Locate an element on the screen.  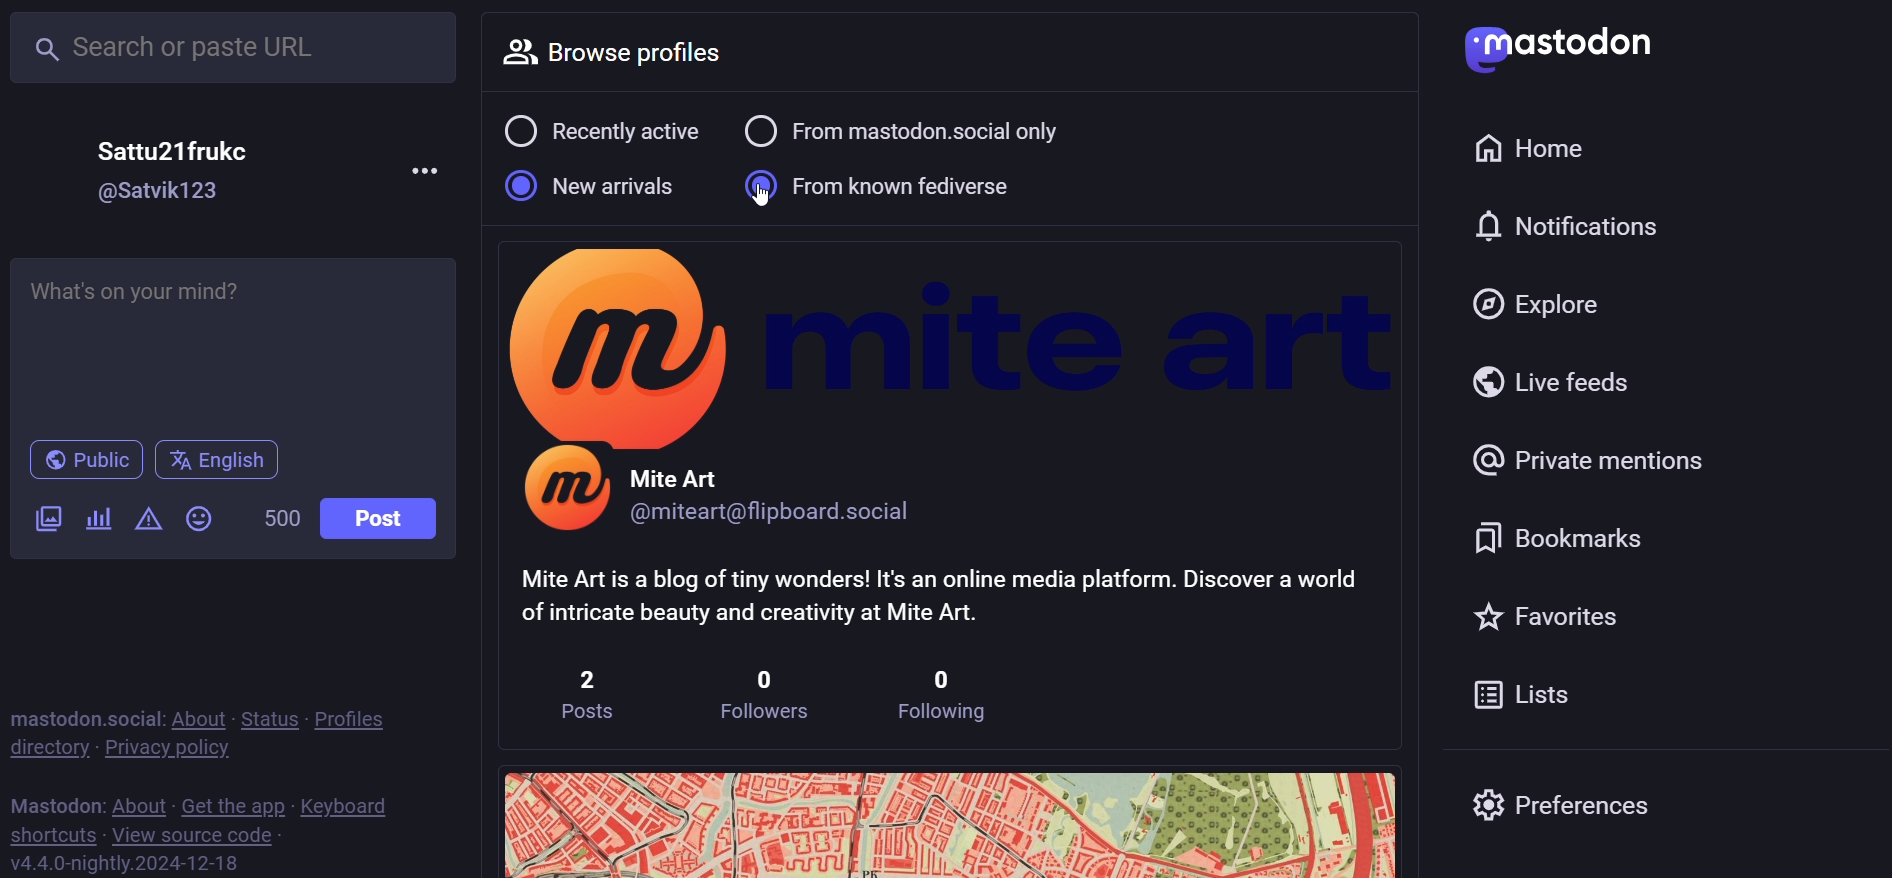
What's on your mind? is located at coordinates (238, 338).